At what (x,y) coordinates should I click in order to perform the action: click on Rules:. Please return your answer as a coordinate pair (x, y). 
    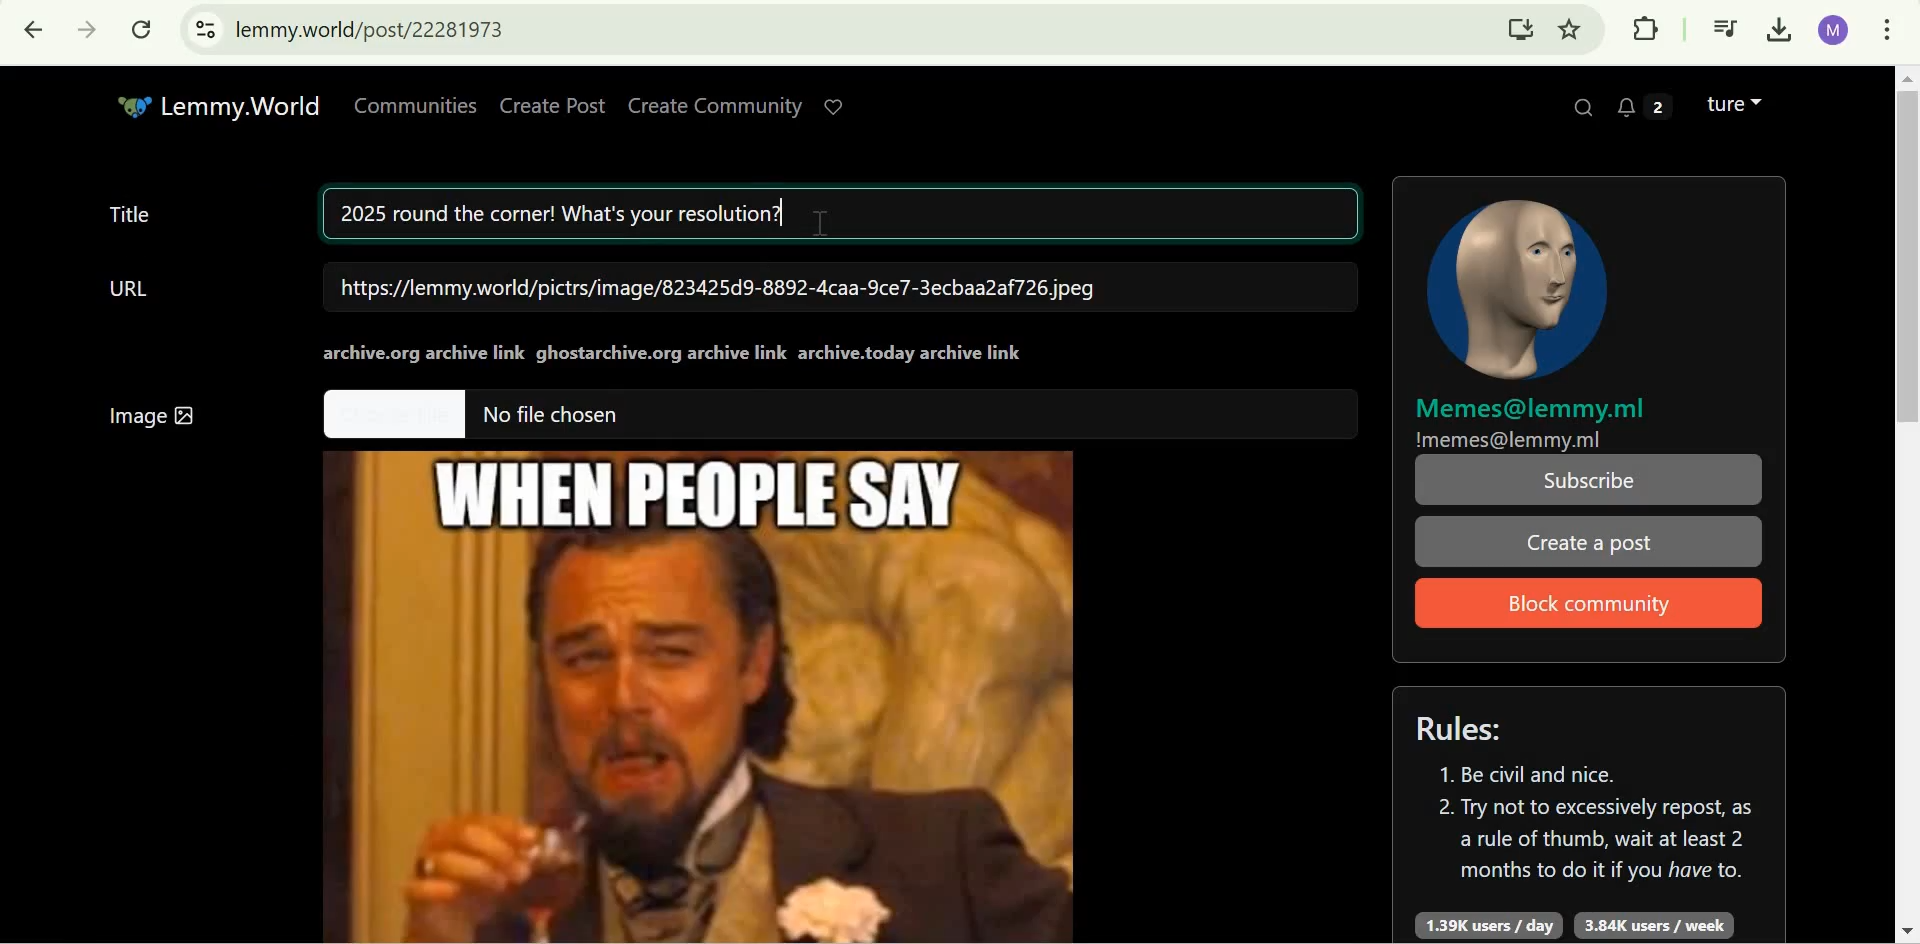
    Looking at the image, I should click on (1468, 728).